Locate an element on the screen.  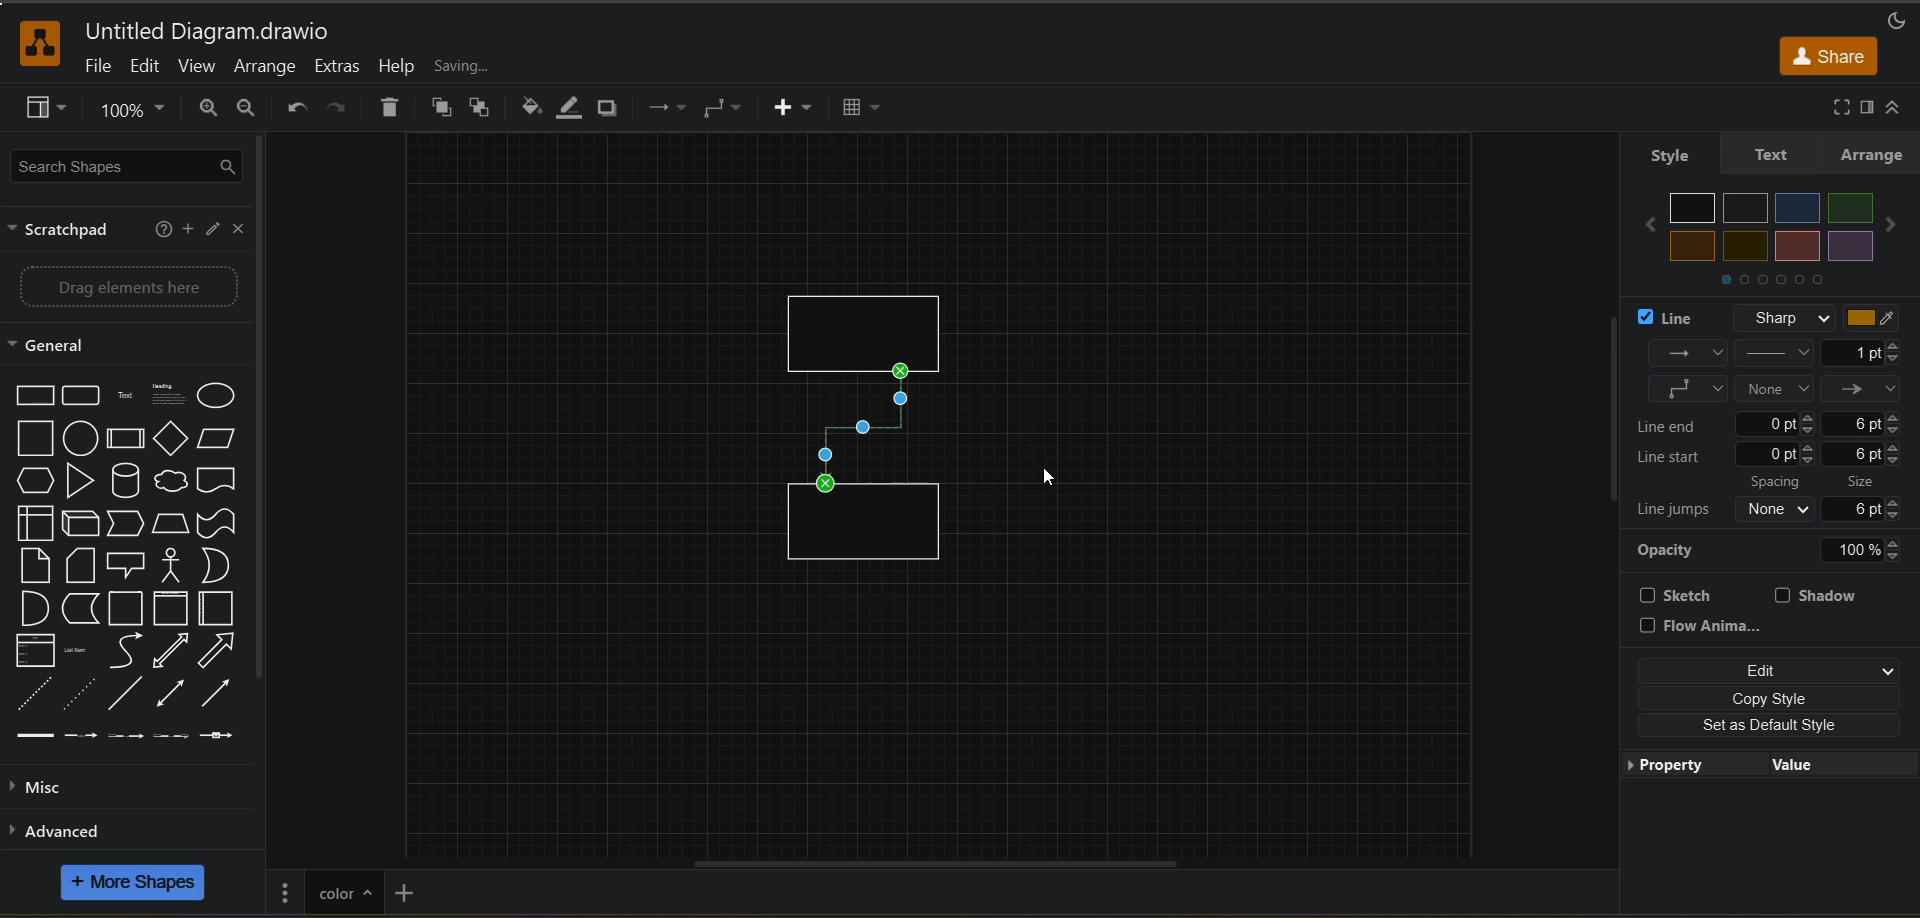
copy style is located at coordinates (1770, 699).